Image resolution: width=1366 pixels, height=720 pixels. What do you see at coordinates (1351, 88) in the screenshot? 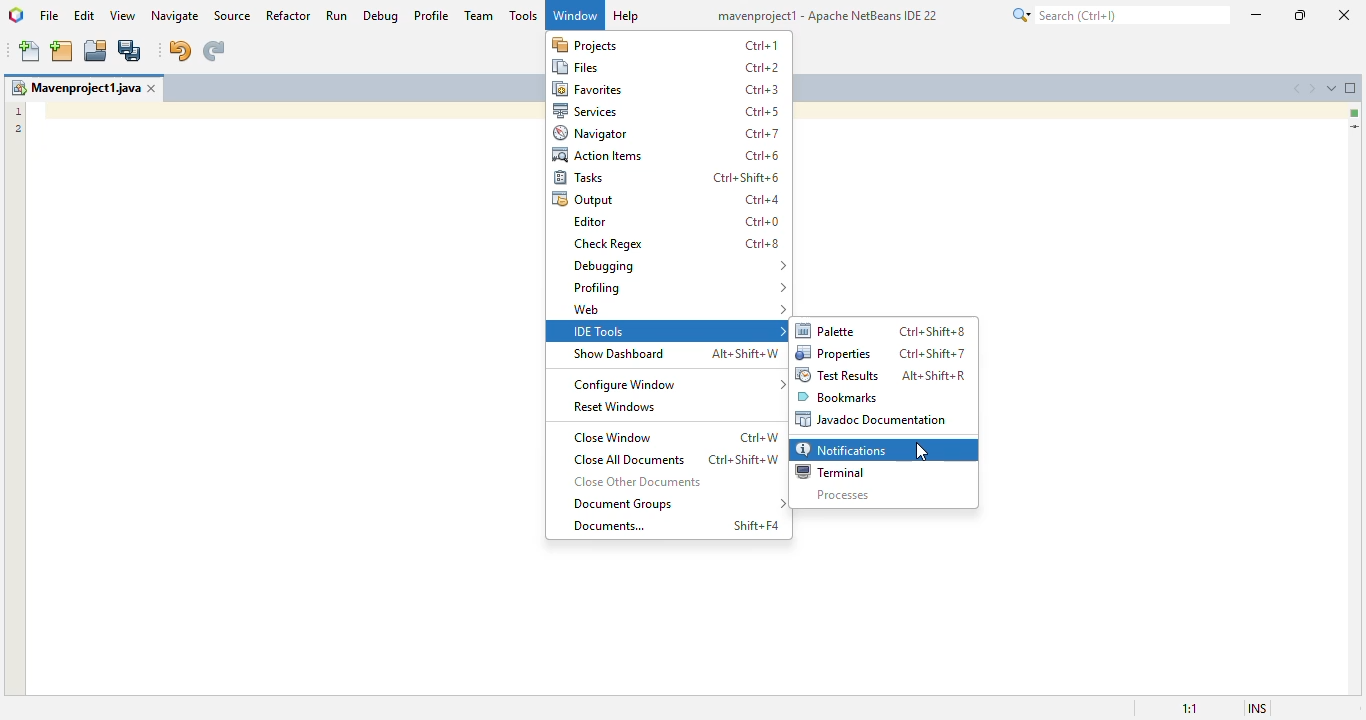
I see `maximize window` at bounding box center [1351, 88].